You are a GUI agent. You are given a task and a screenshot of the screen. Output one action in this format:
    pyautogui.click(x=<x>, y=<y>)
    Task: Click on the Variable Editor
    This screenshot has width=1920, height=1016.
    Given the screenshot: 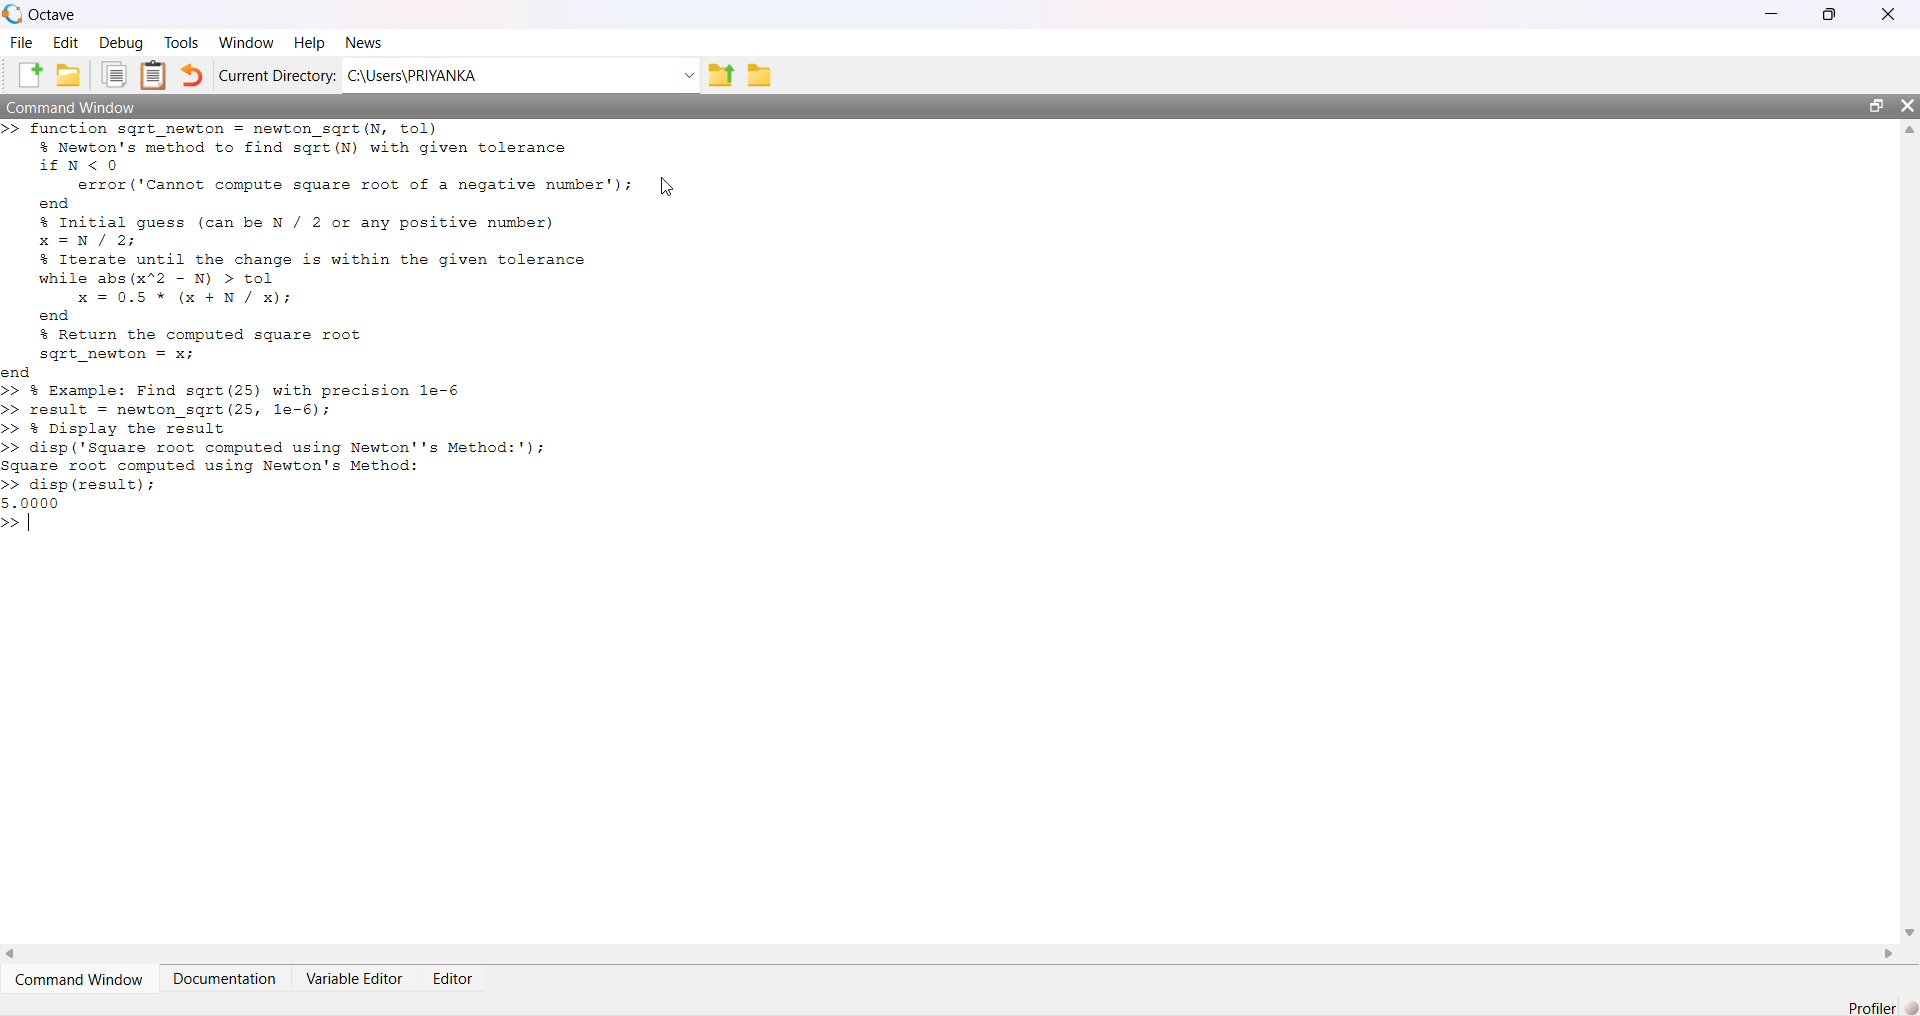 What is the action you would take?
    pyautogui.click(x=353, y=978)
    